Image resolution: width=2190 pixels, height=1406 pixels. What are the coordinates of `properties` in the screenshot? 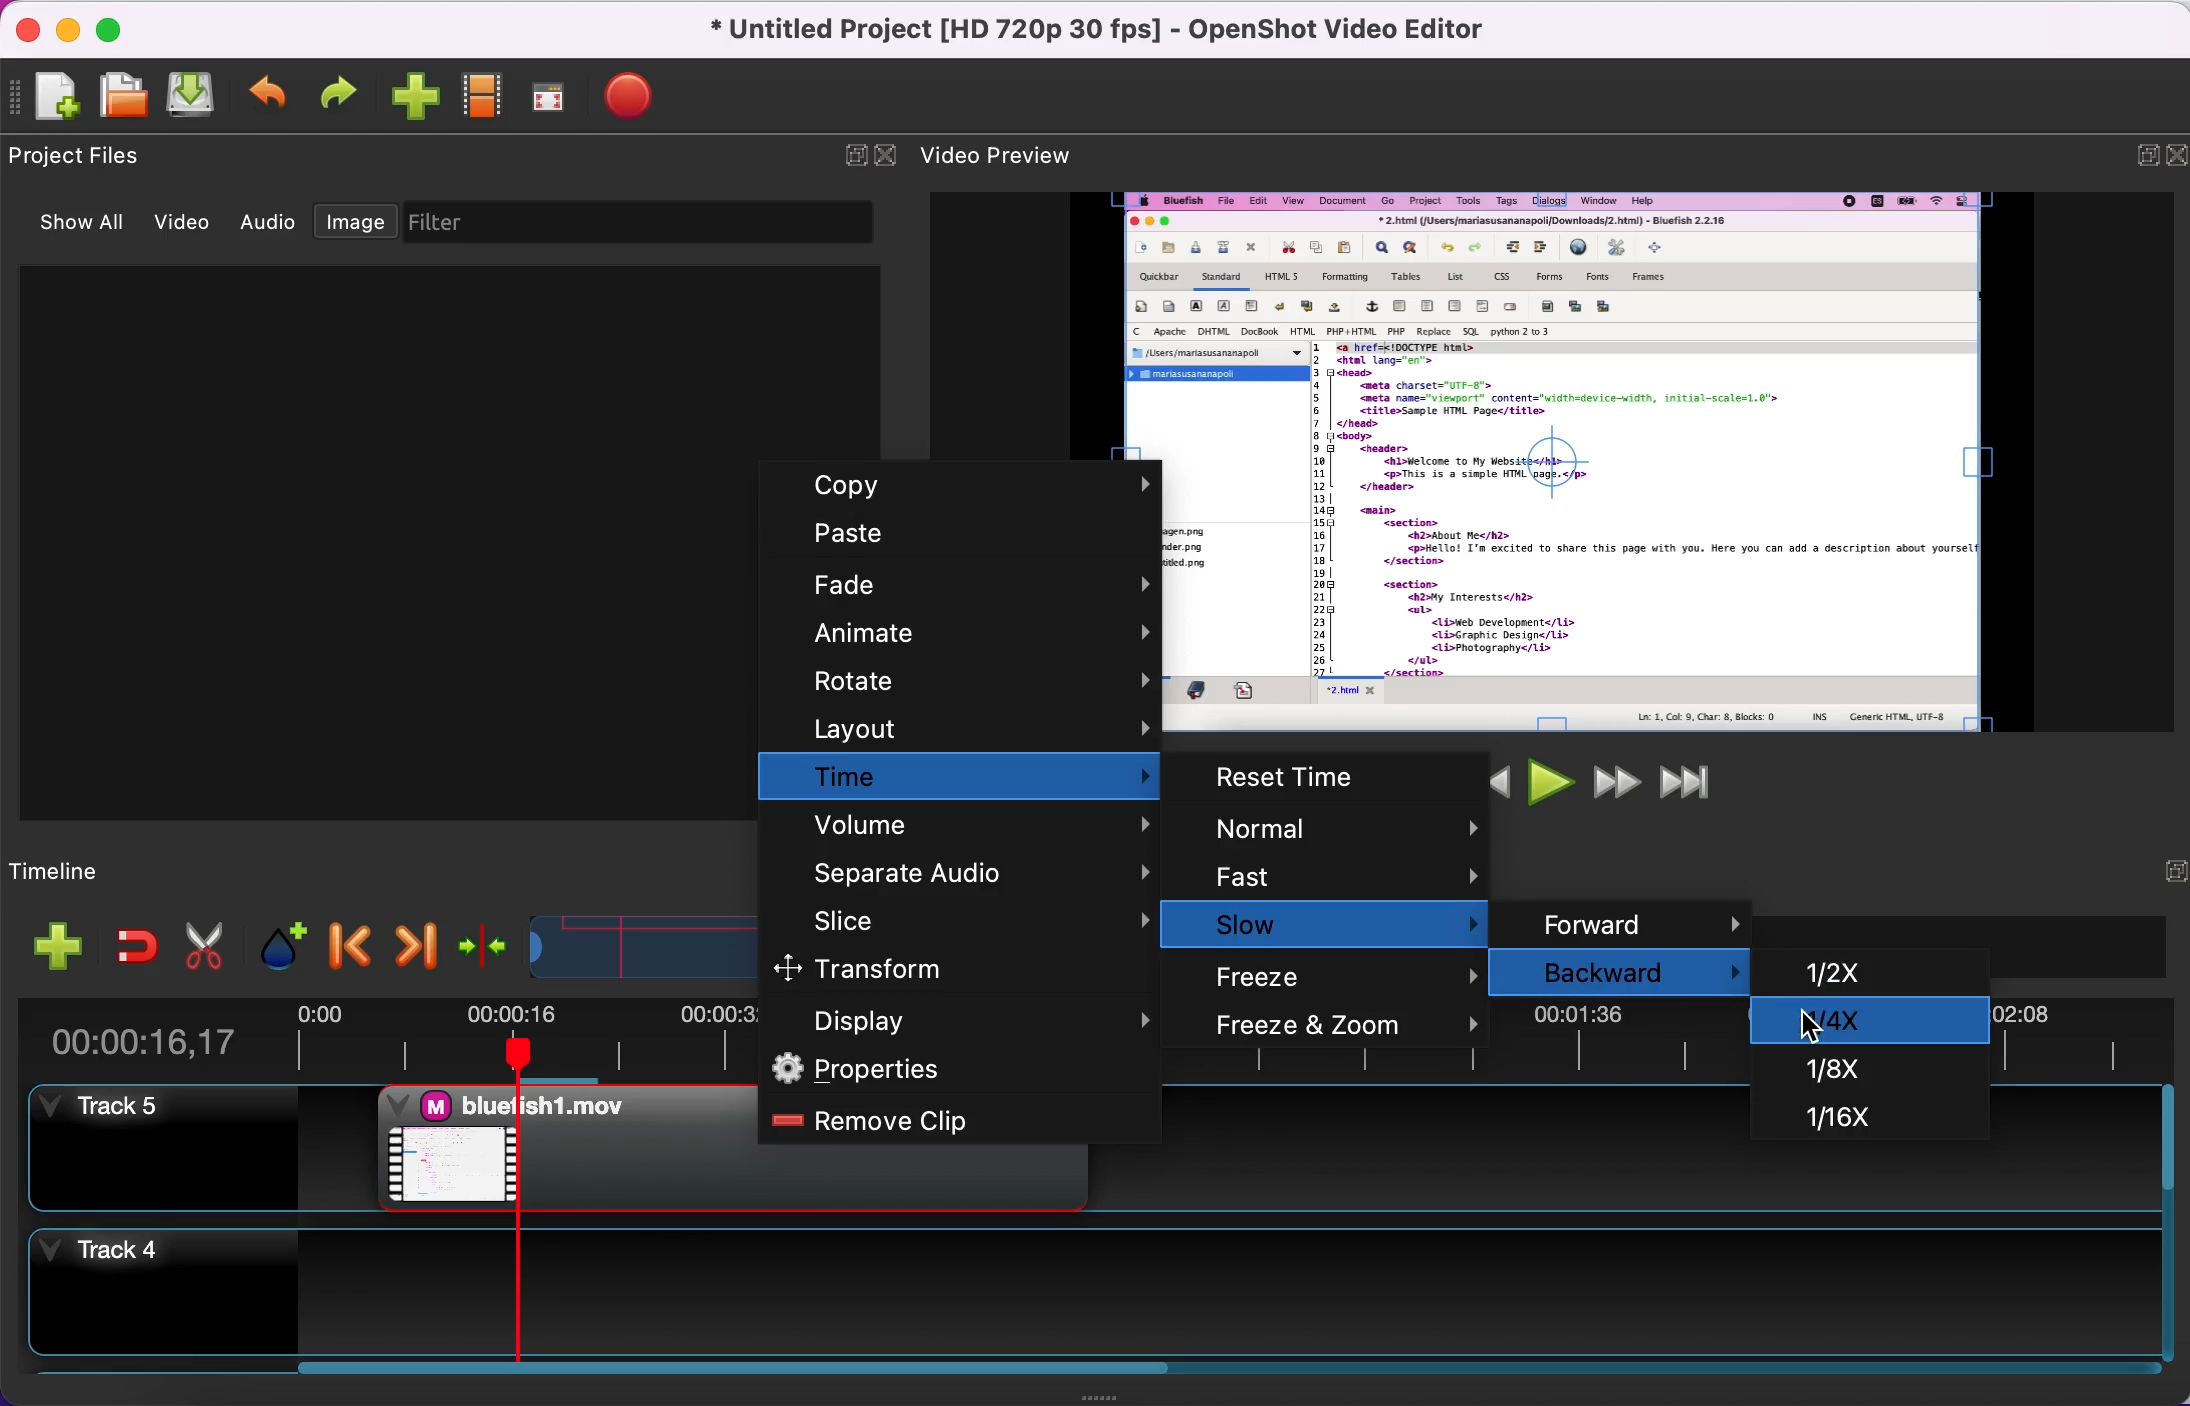 It's located at (958, 1069).